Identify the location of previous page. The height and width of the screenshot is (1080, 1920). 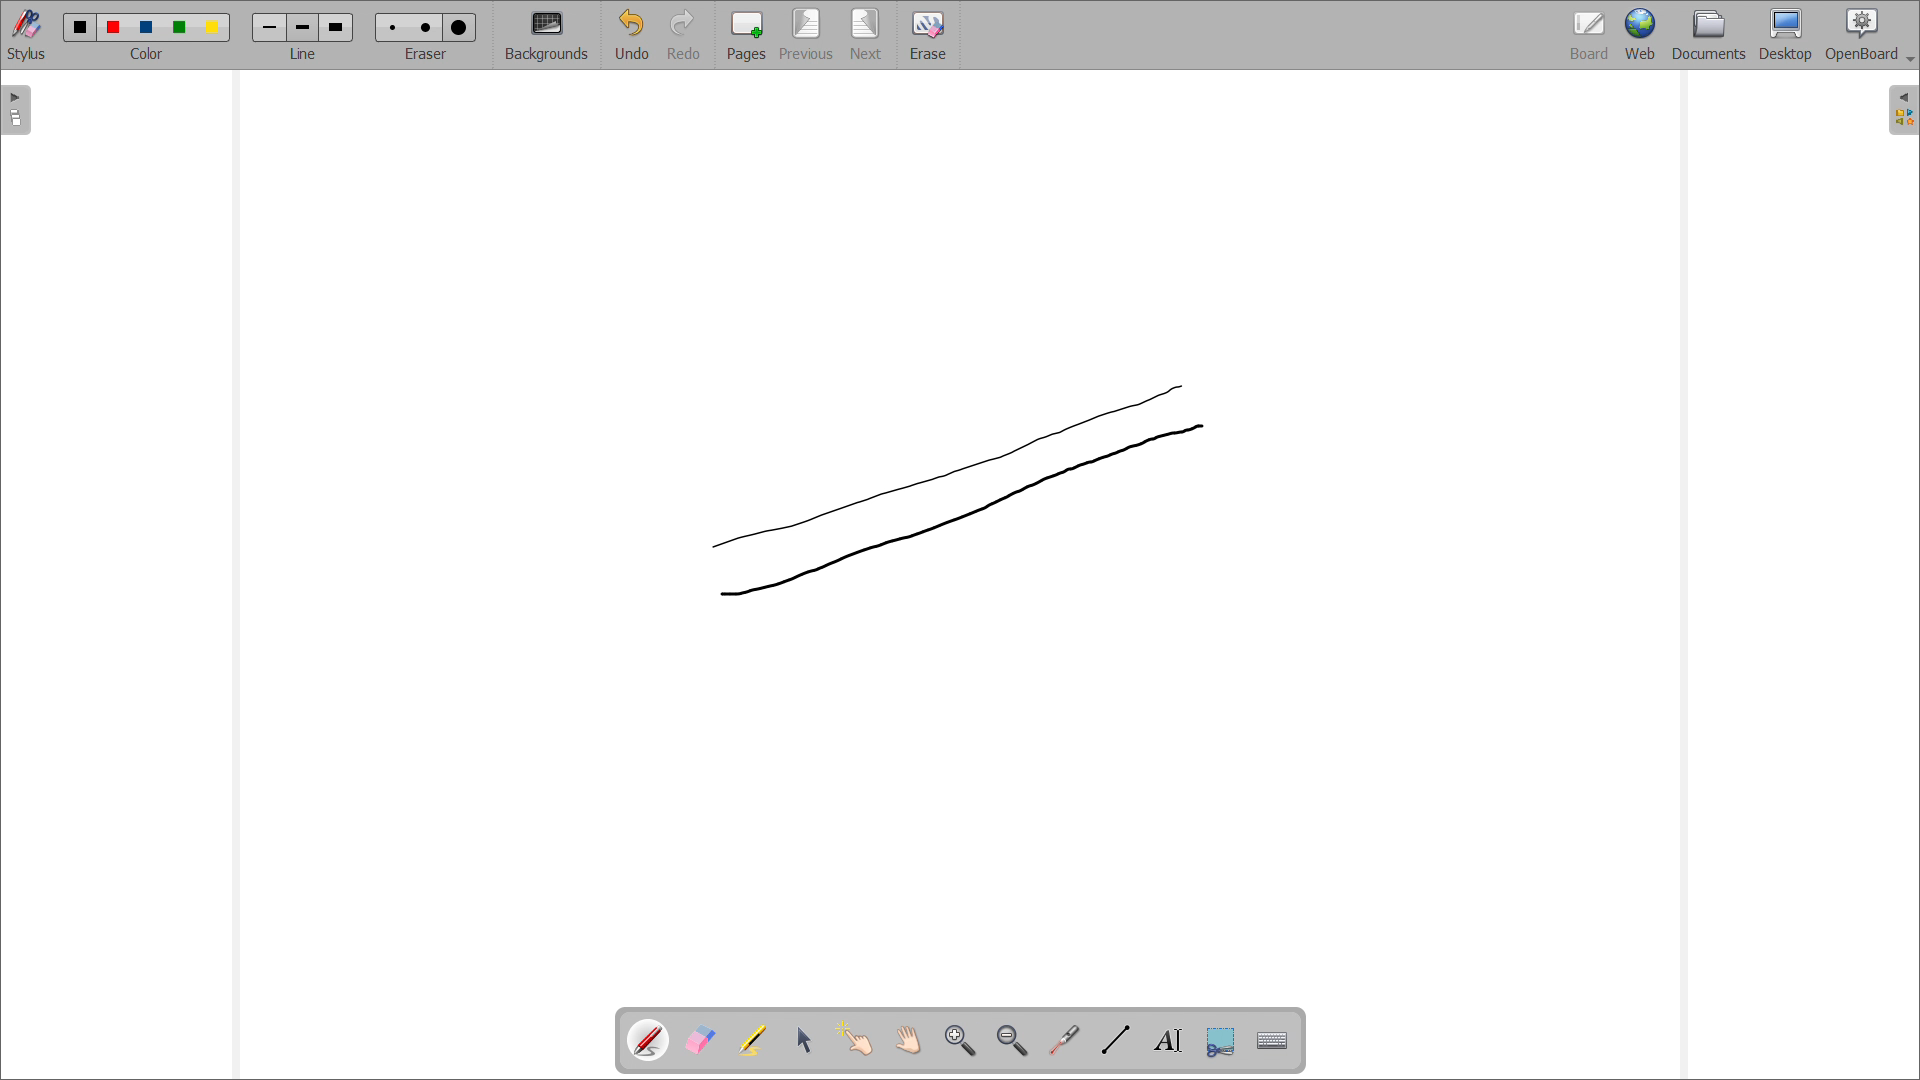
(807, 34).